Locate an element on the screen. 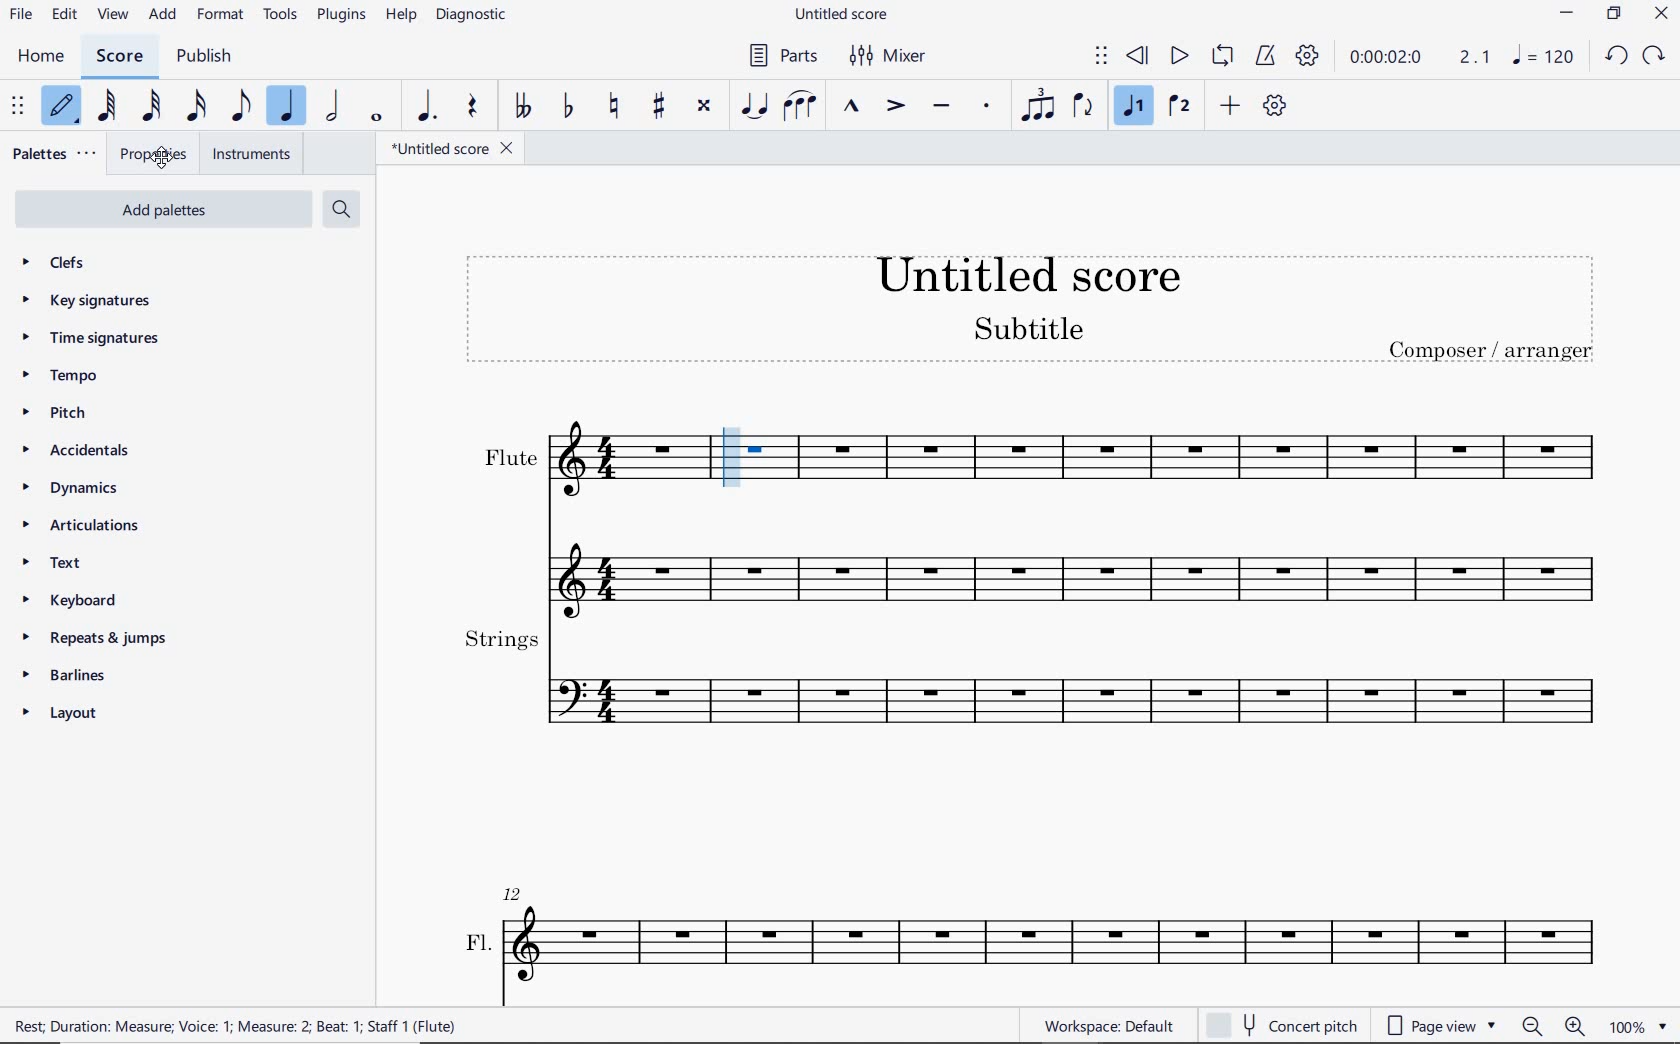 This screenshot has height=1044, width=1680. ADD is located at coordinates (1233, 105).